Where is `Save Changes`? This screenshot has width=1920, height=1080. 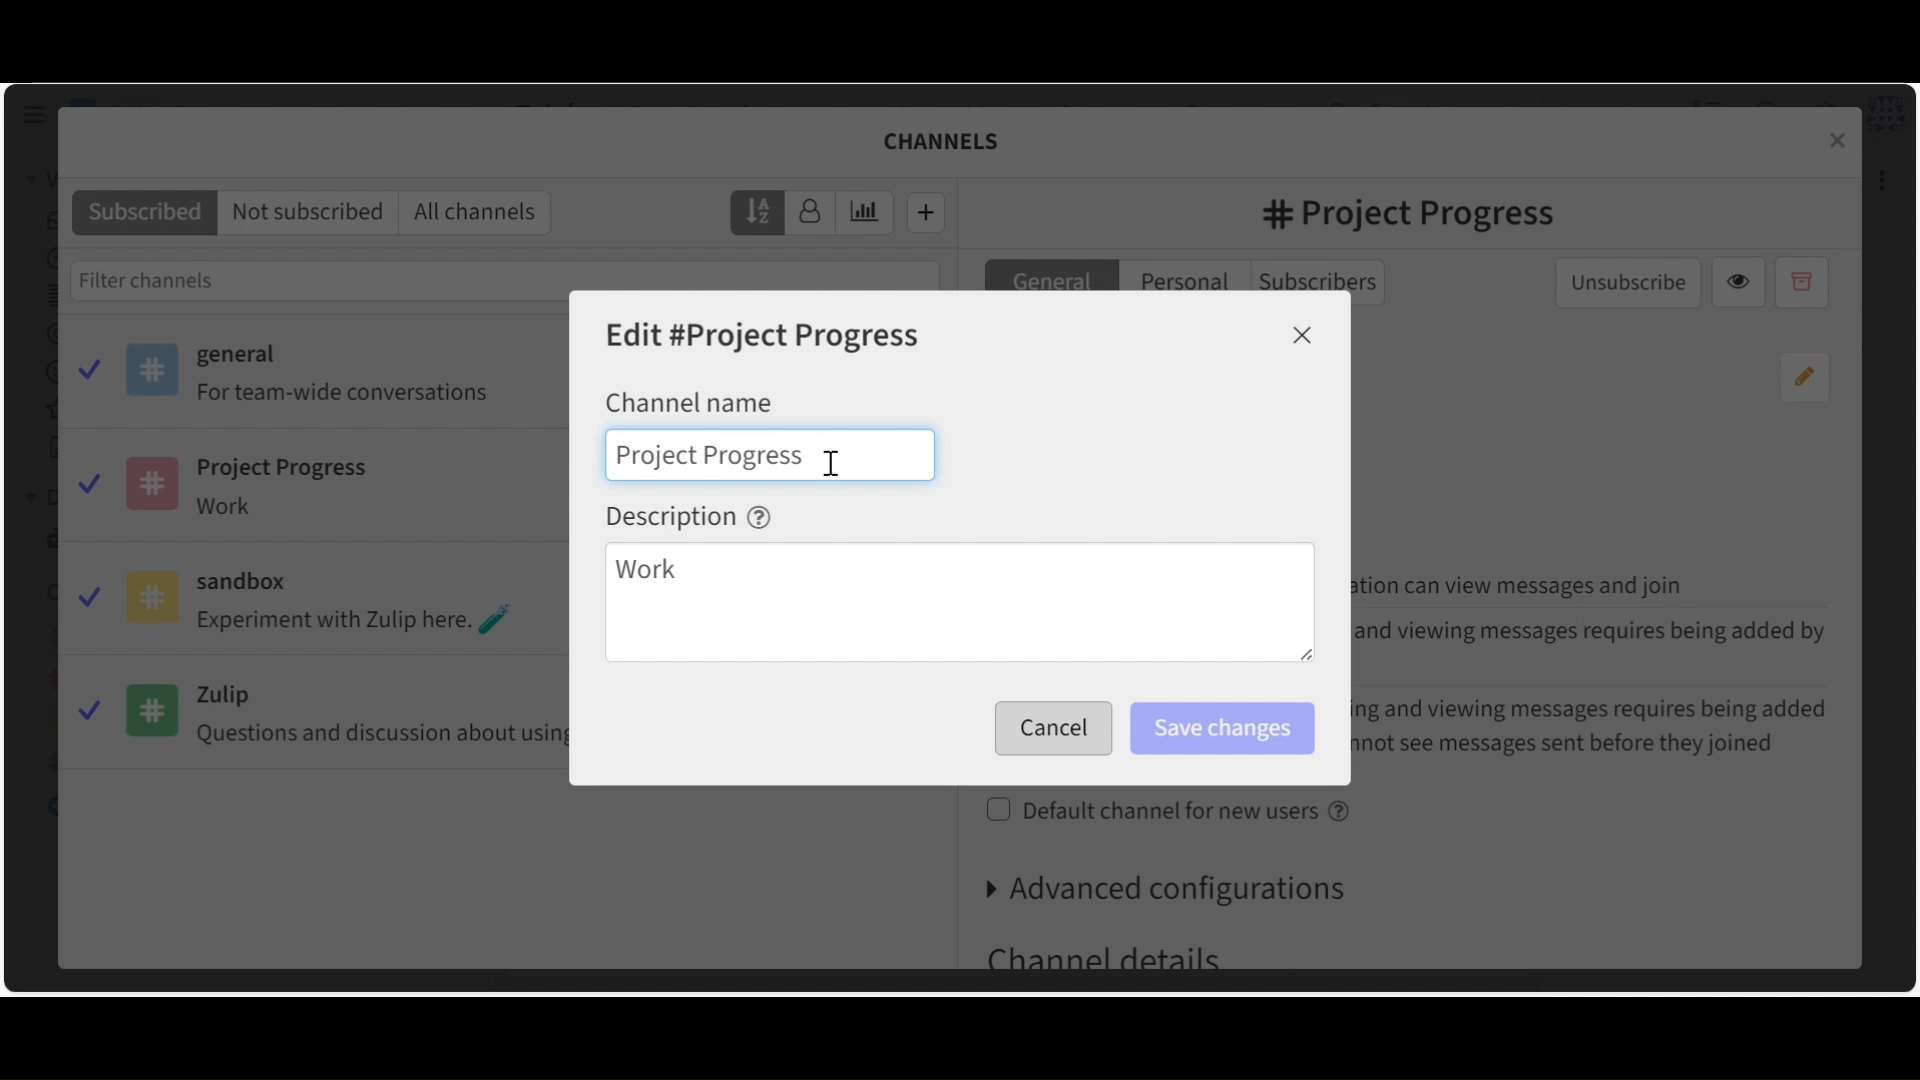
Save Changes is located at coordinates (1221, 729).